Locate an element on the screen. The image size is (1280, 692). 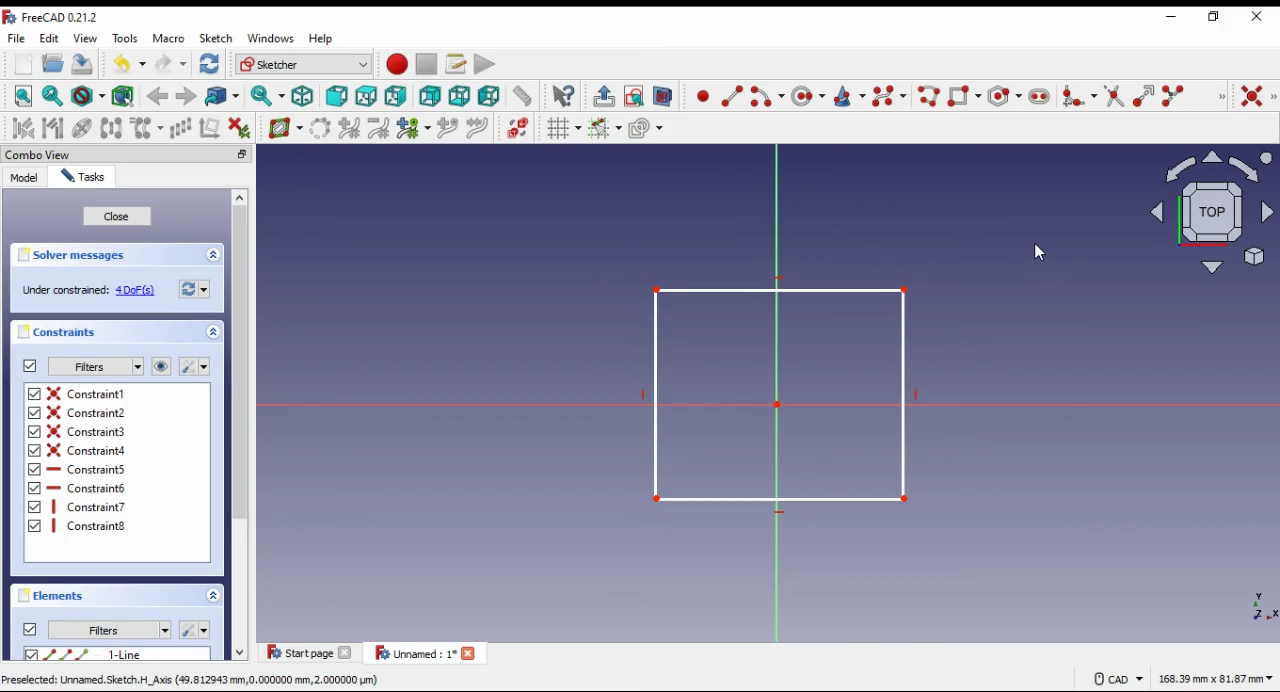
switch virtual space is located at coordinates (517, 128).